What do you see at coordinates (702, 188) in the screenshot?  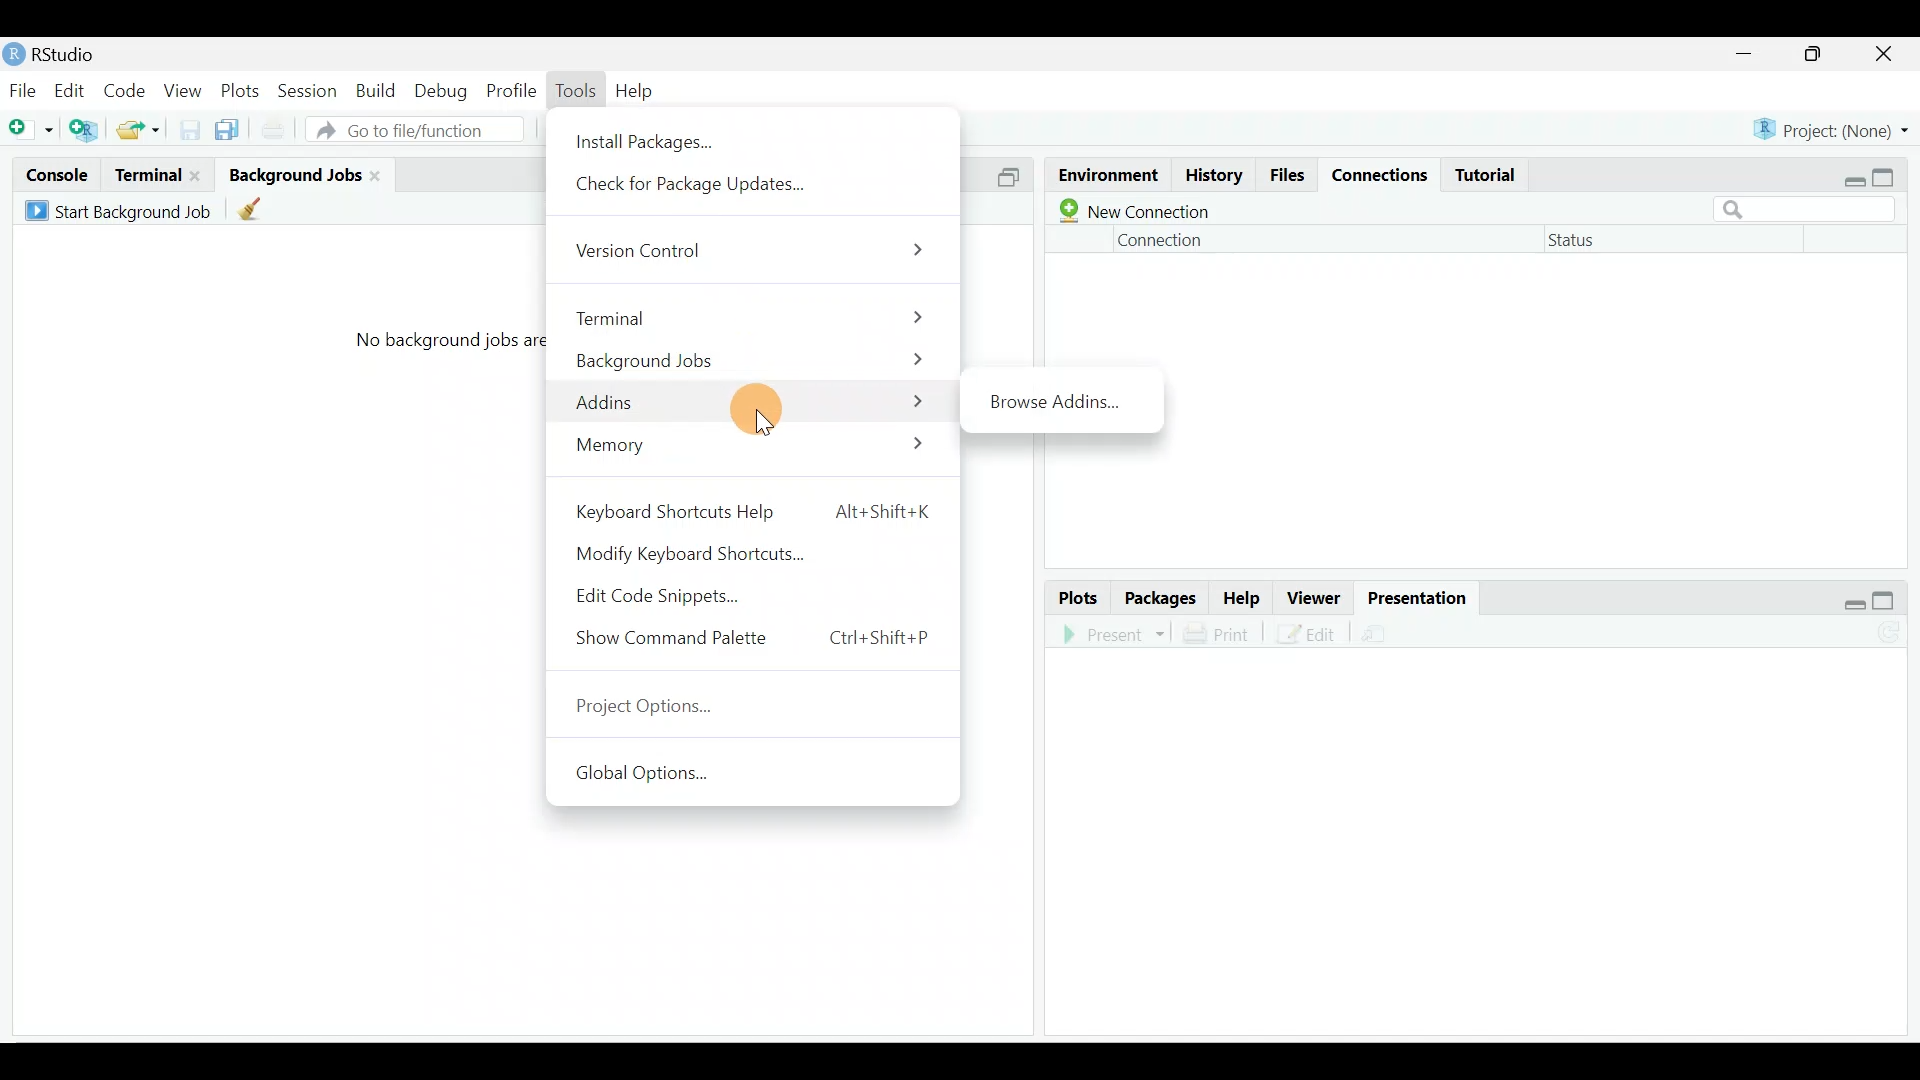 I see `Check for Package Updates...` at bounding box center [702, 188].